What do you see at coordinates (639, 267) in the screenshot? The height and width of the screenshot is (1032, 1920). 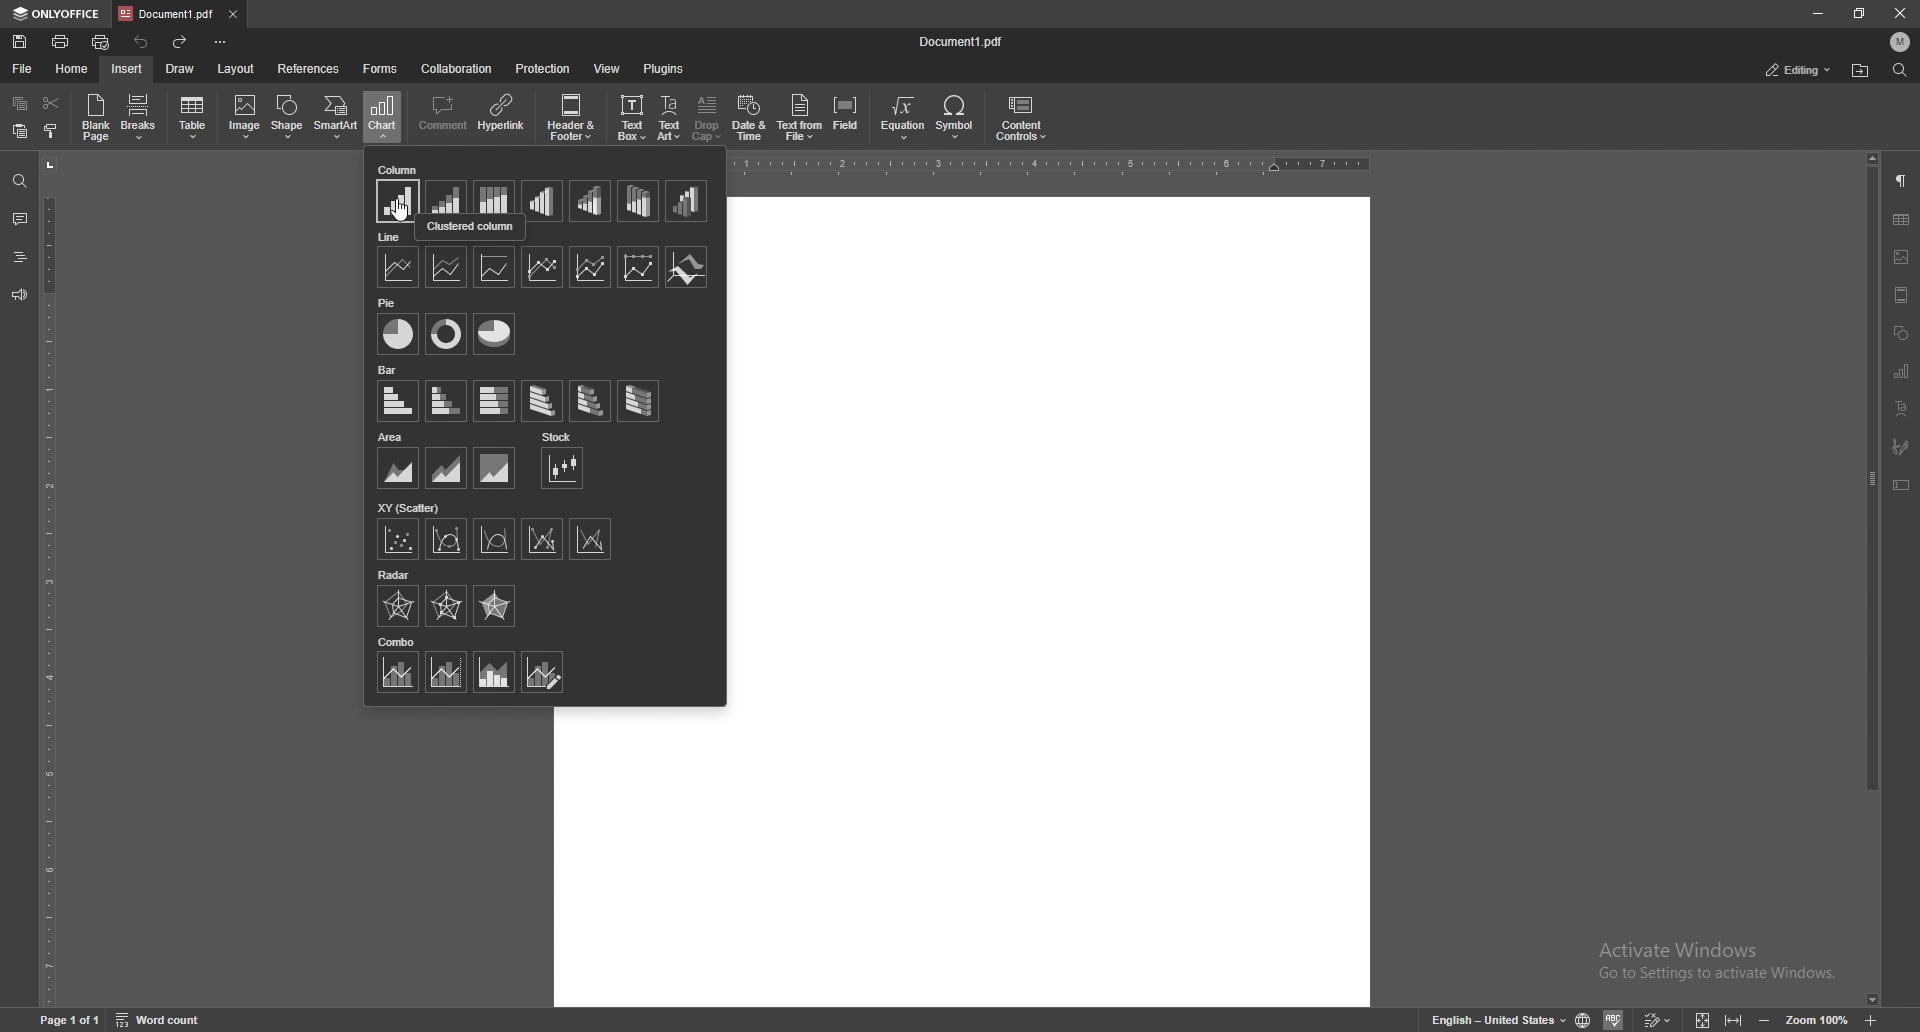 I see `100% stacked  line with markers` at bounding box center [639, 267].